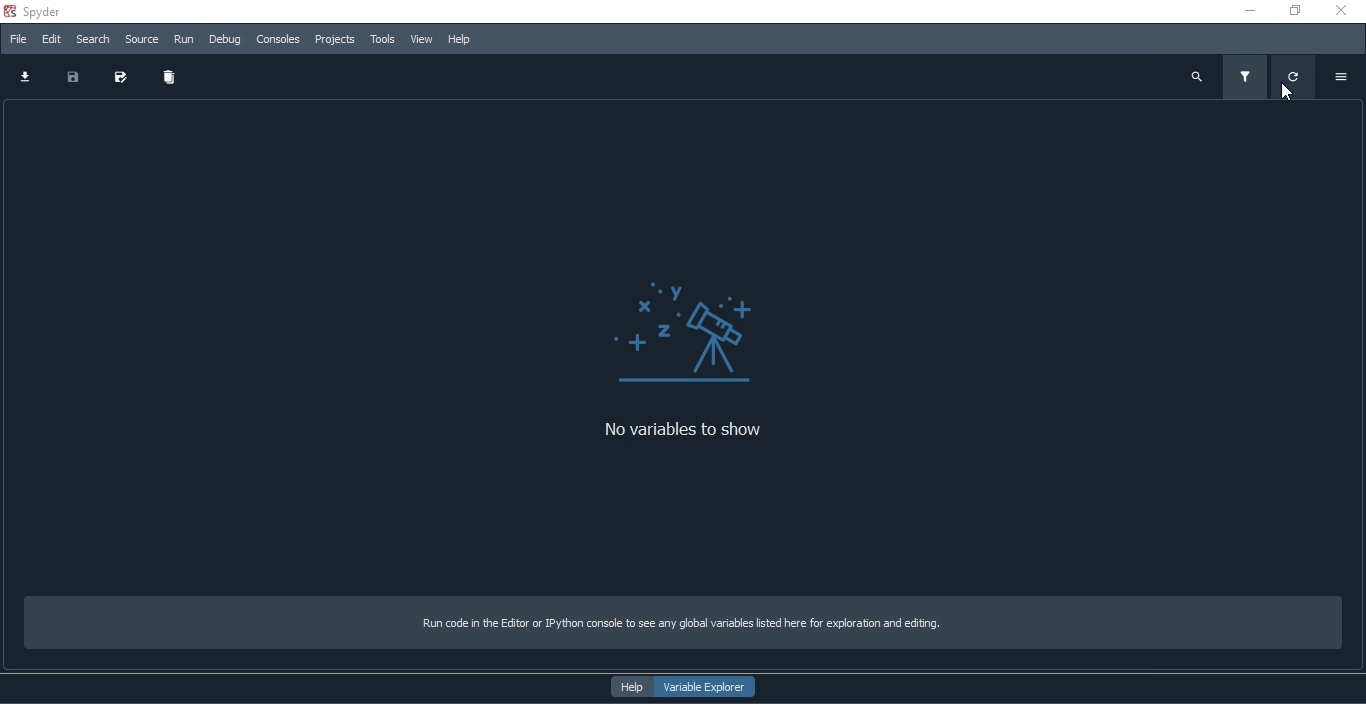  What do you see at coordinates (702, 686) in the screenshot?
I see `variable explorer` at bounding box center [702, 686].